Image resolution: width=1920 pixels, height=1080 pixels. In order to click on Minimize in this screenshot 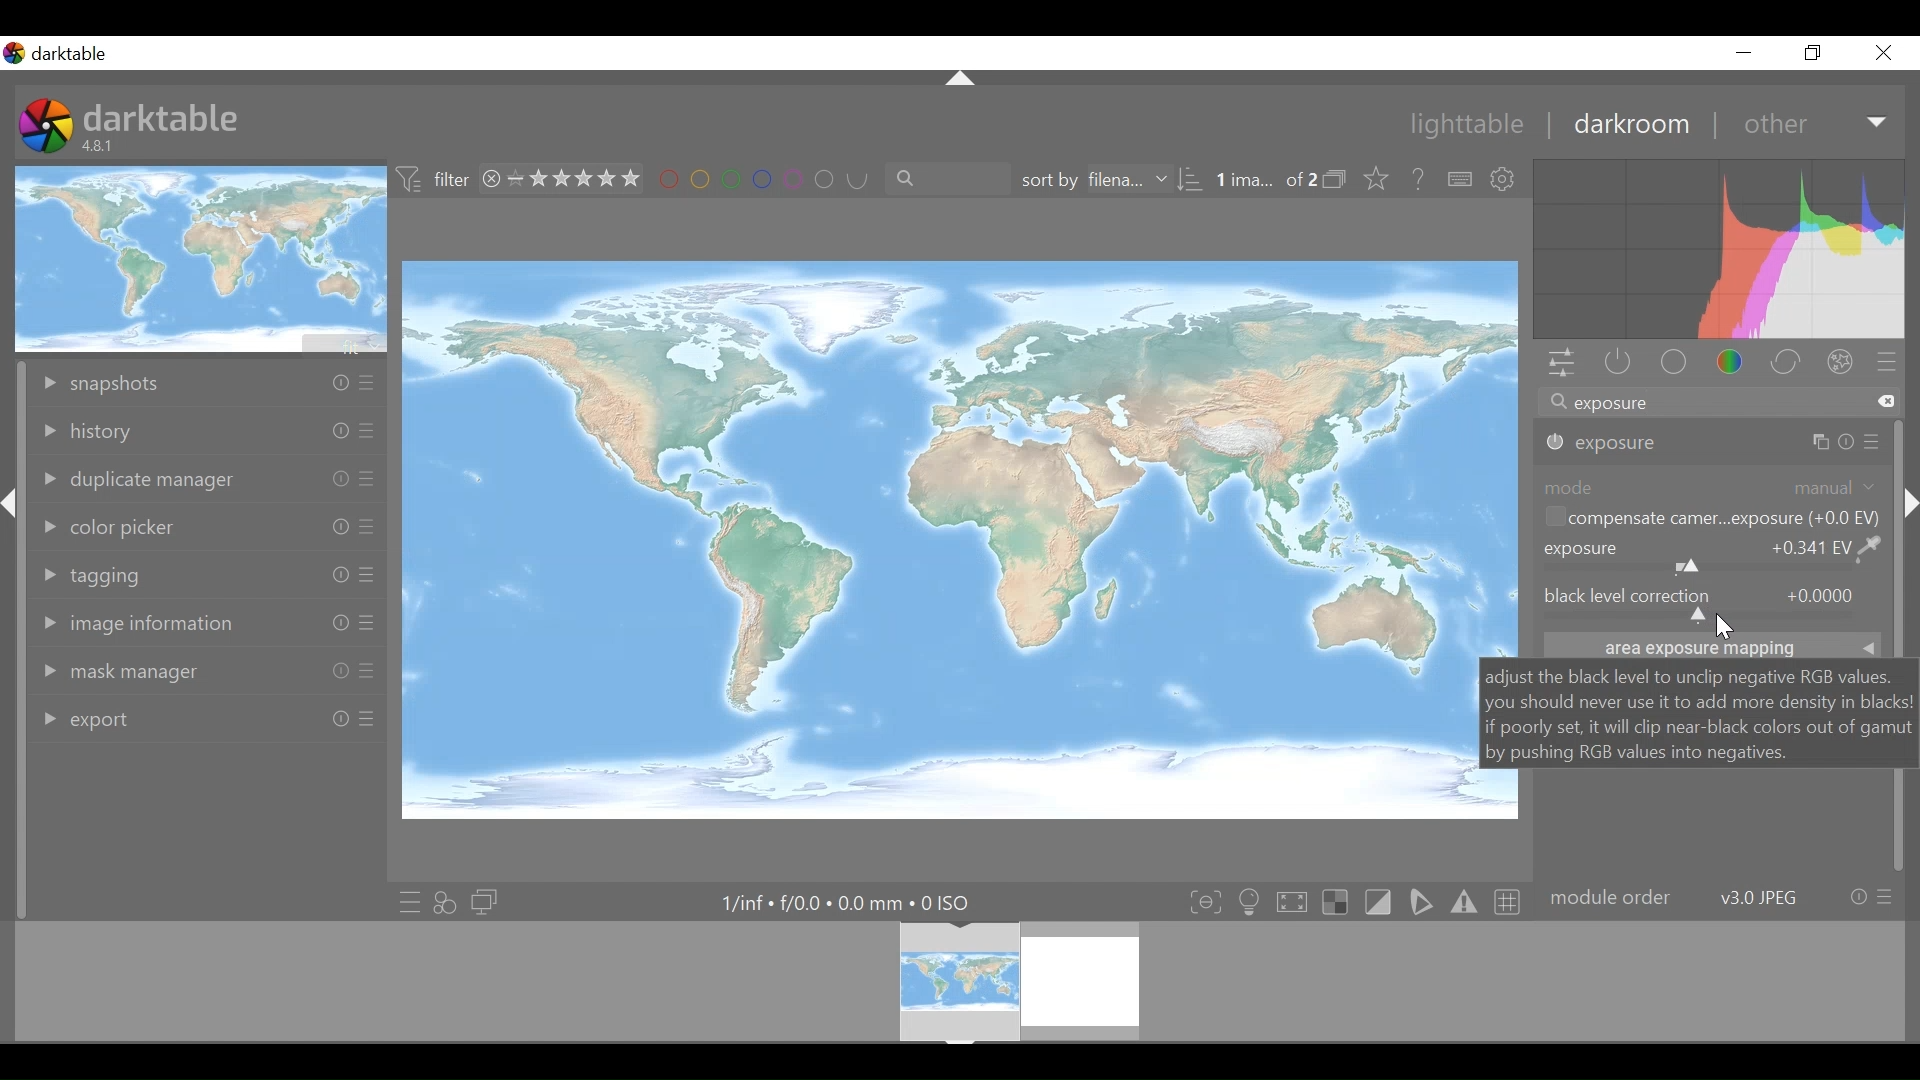, I will do `click(1744, 52)`.